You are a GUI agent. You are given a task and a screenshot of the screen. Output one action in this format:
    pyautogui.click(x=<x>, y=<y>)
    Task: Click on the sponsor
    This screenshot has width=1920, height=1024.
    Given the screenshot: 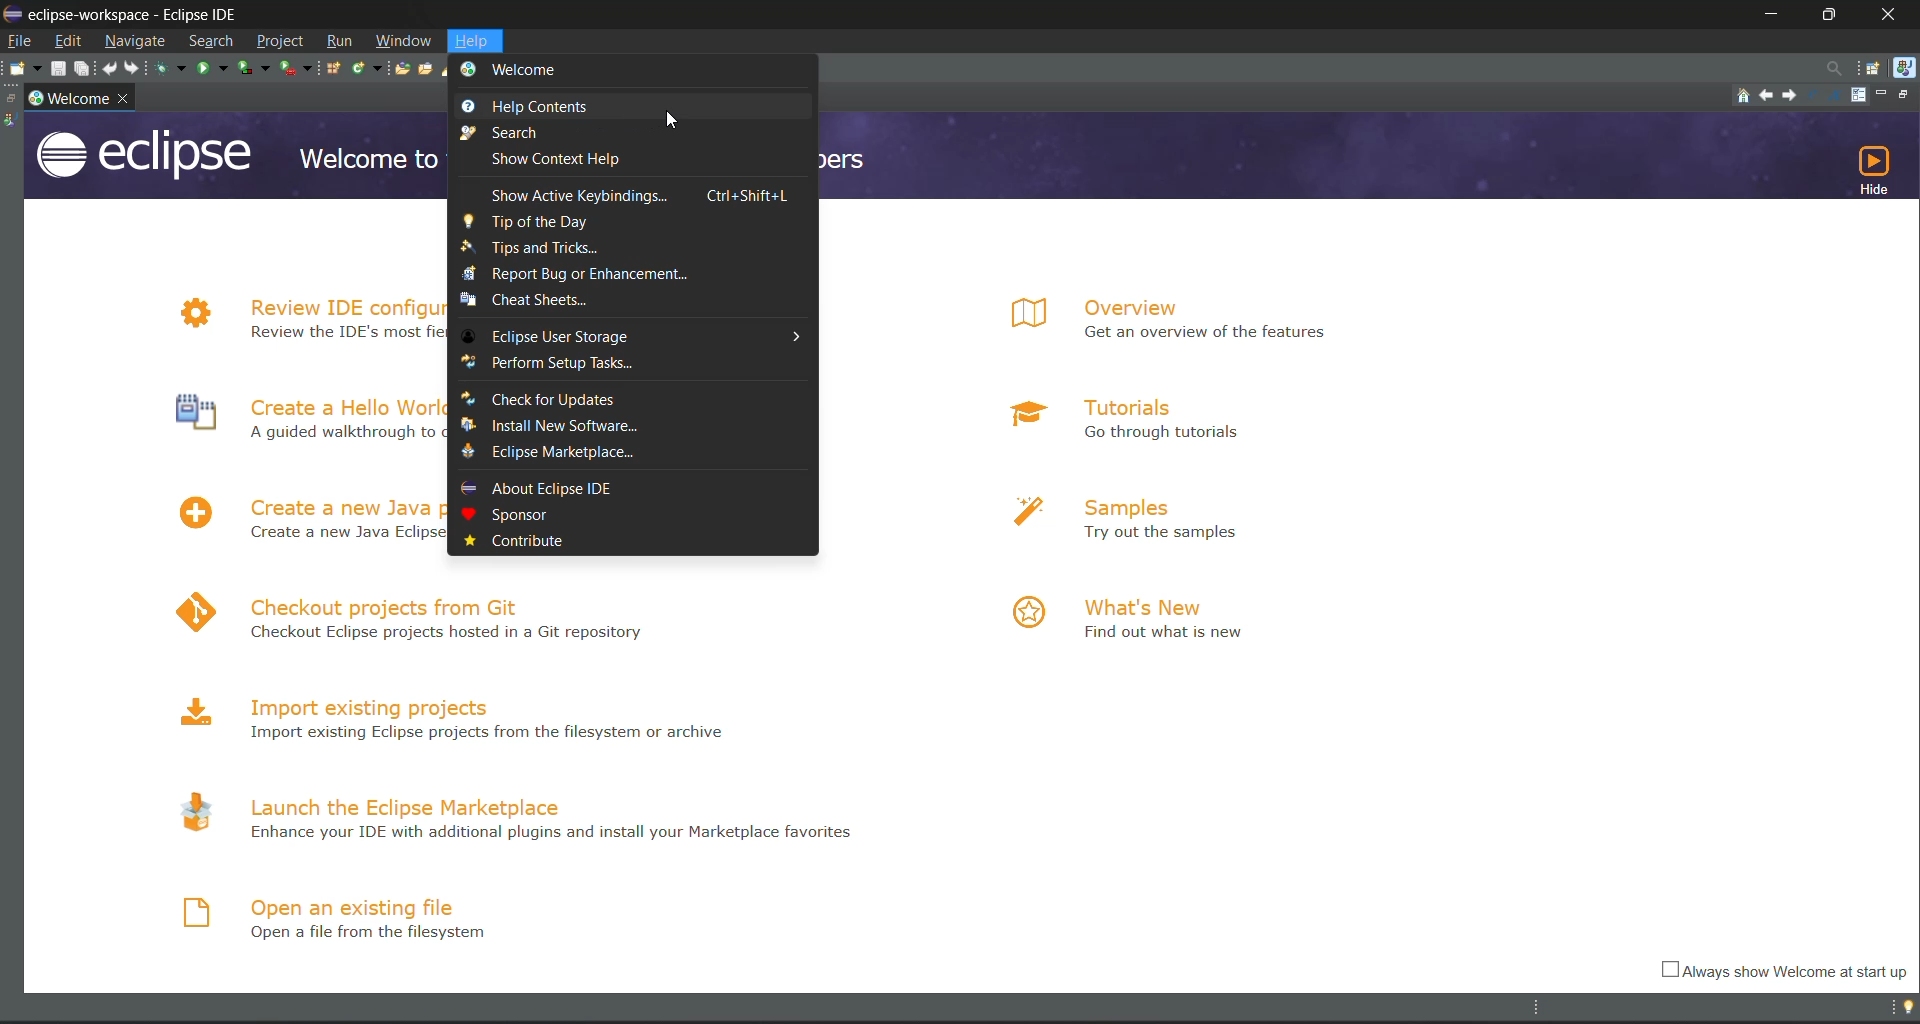 What is the action you would take?
    pyautogui.click(x=546, y=513)
    